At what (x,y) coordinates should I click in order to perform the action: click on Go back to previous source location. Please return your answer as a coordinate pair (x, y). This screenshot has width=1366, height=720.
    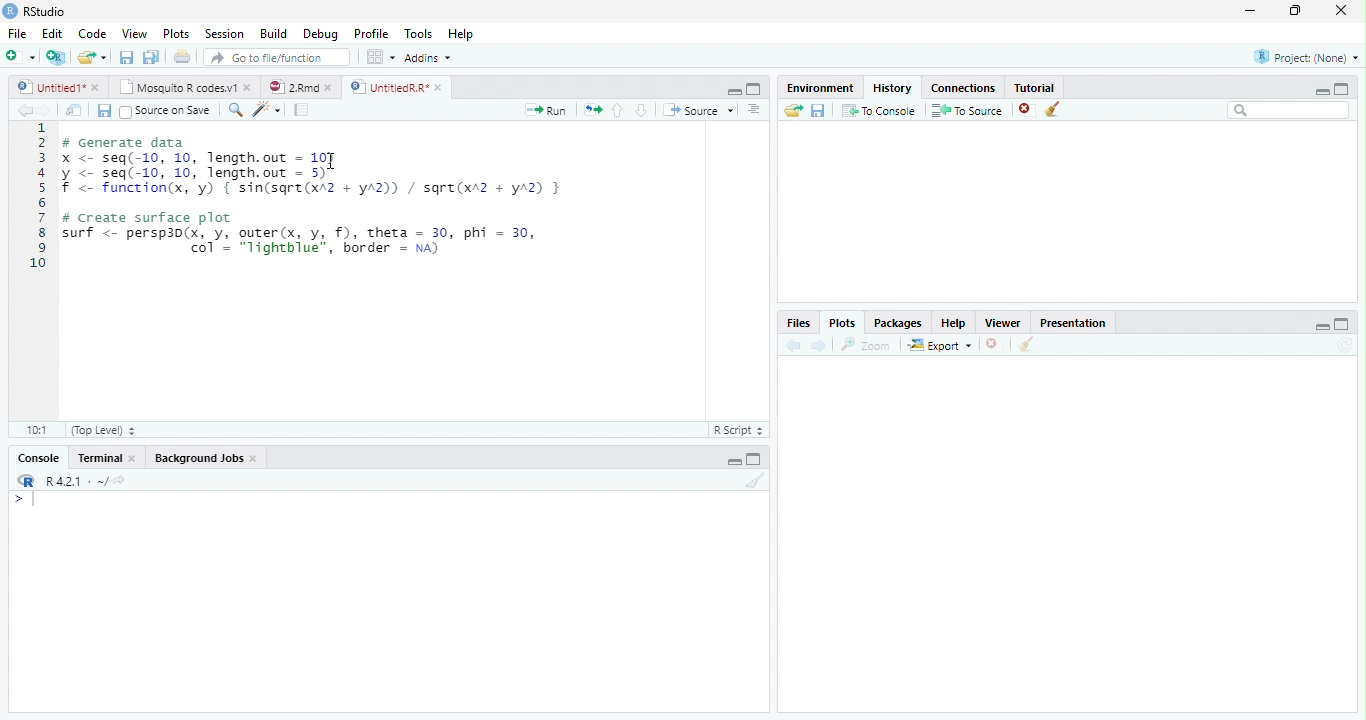
    Looking at the image, I should click on (24, 110).